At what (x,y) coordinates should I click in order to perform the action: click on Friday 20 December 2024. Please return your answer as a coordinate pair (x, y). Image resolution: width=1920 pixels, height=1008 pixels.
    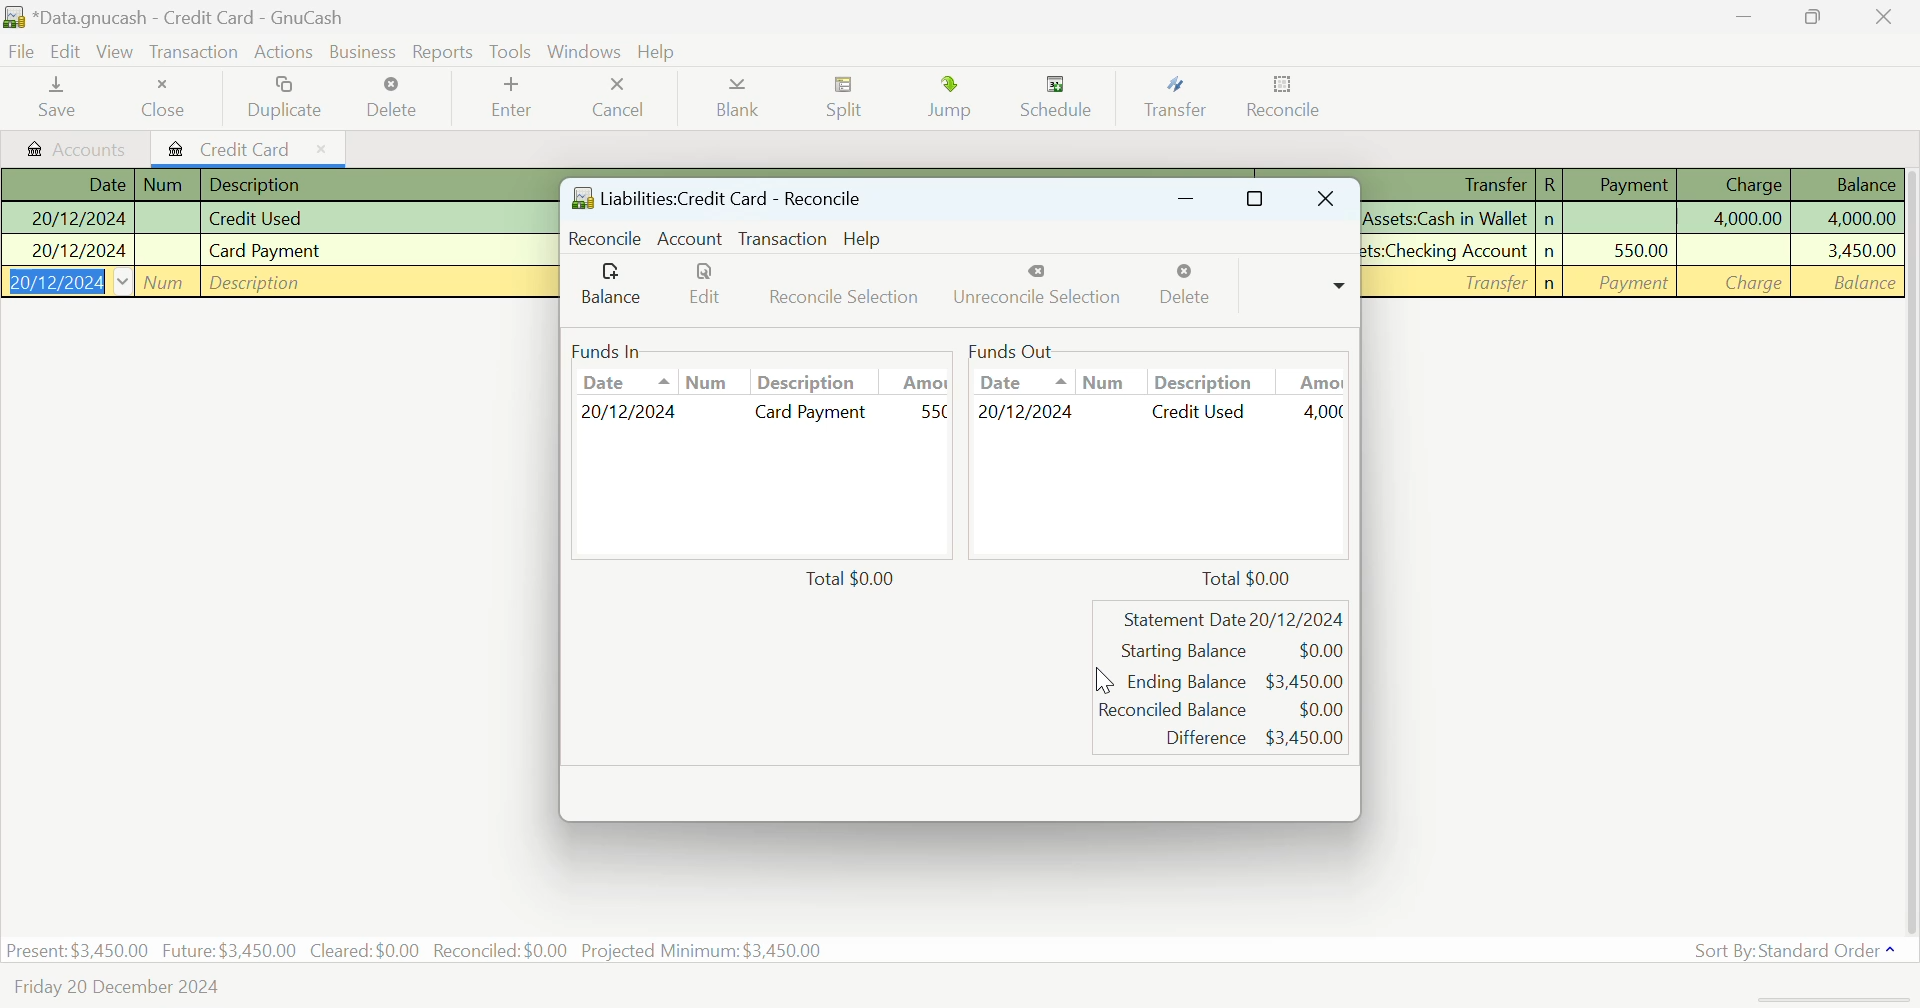
    Looking at the image, I should click on (114, 991).